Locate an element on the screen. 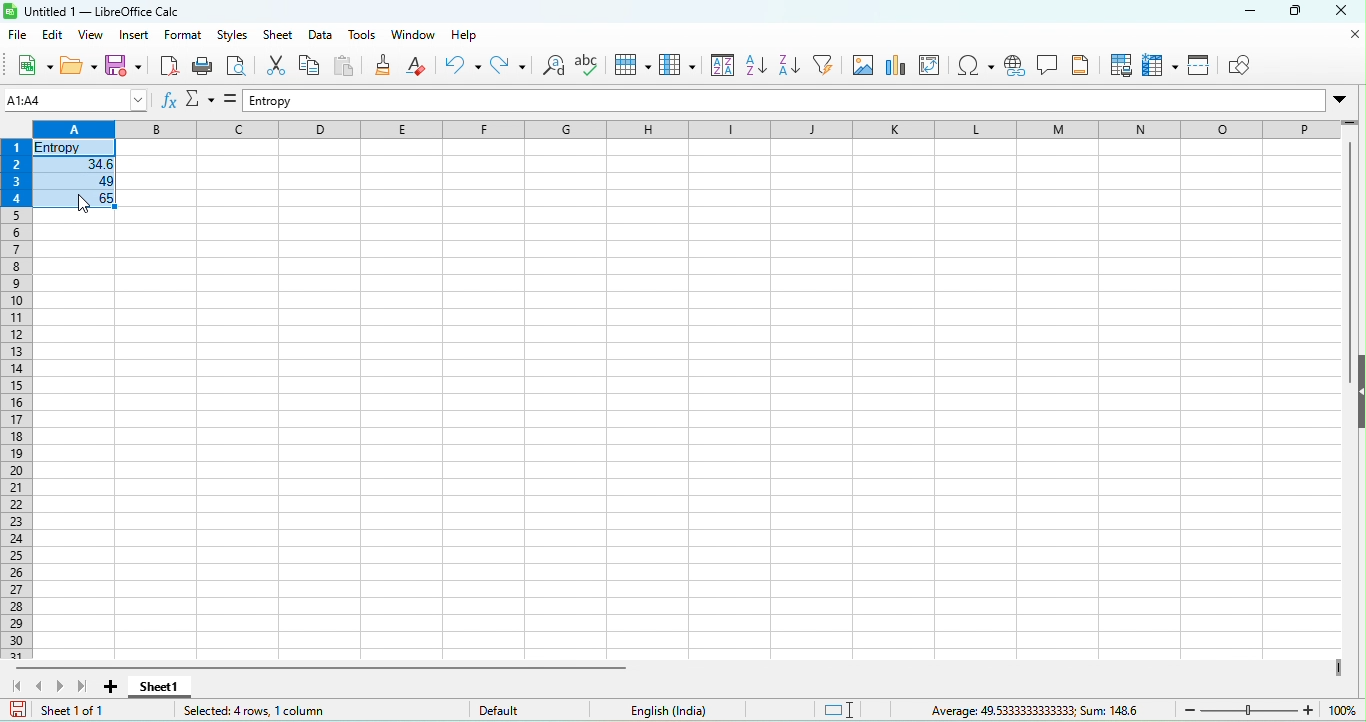  file is located at coordinates (16, 37).